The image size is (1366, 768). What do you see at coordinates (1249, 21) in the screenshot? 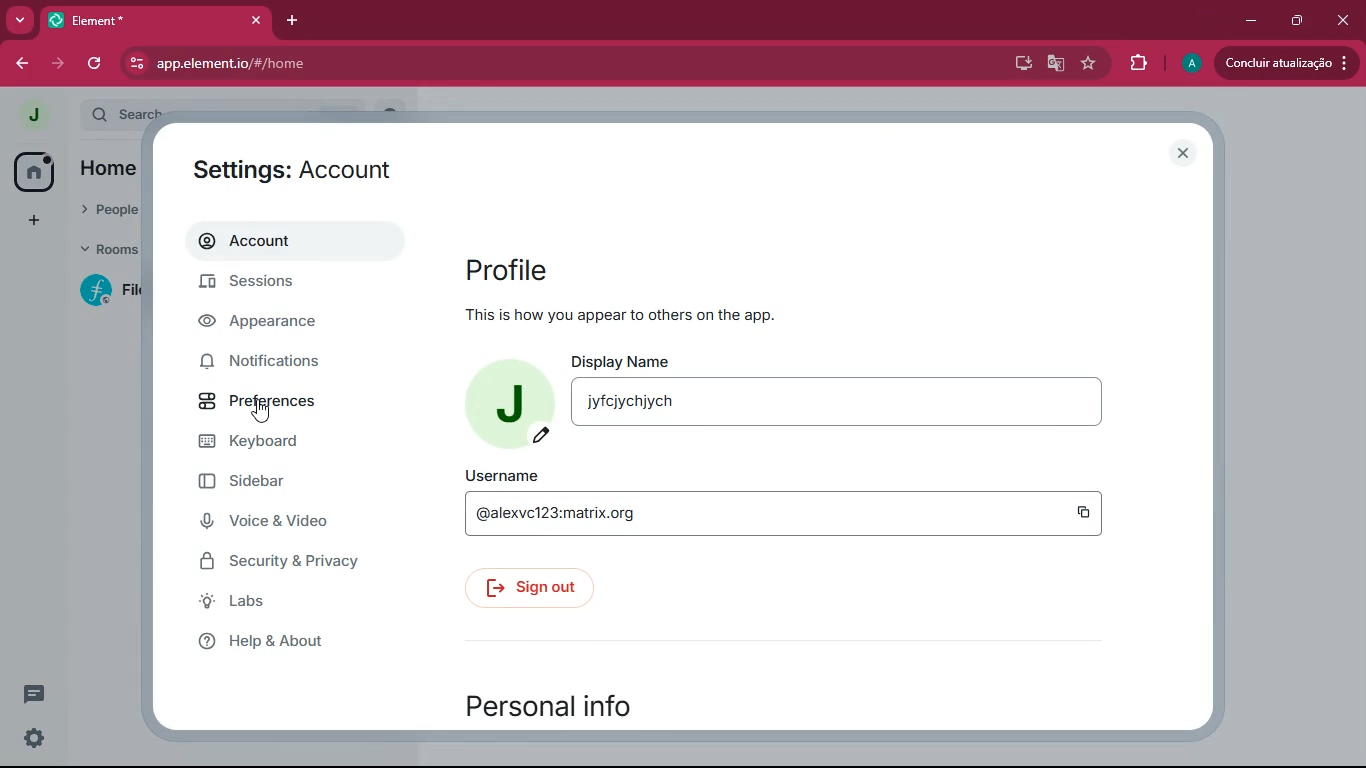
I see `minimize` at bounding box center [1249, 21].